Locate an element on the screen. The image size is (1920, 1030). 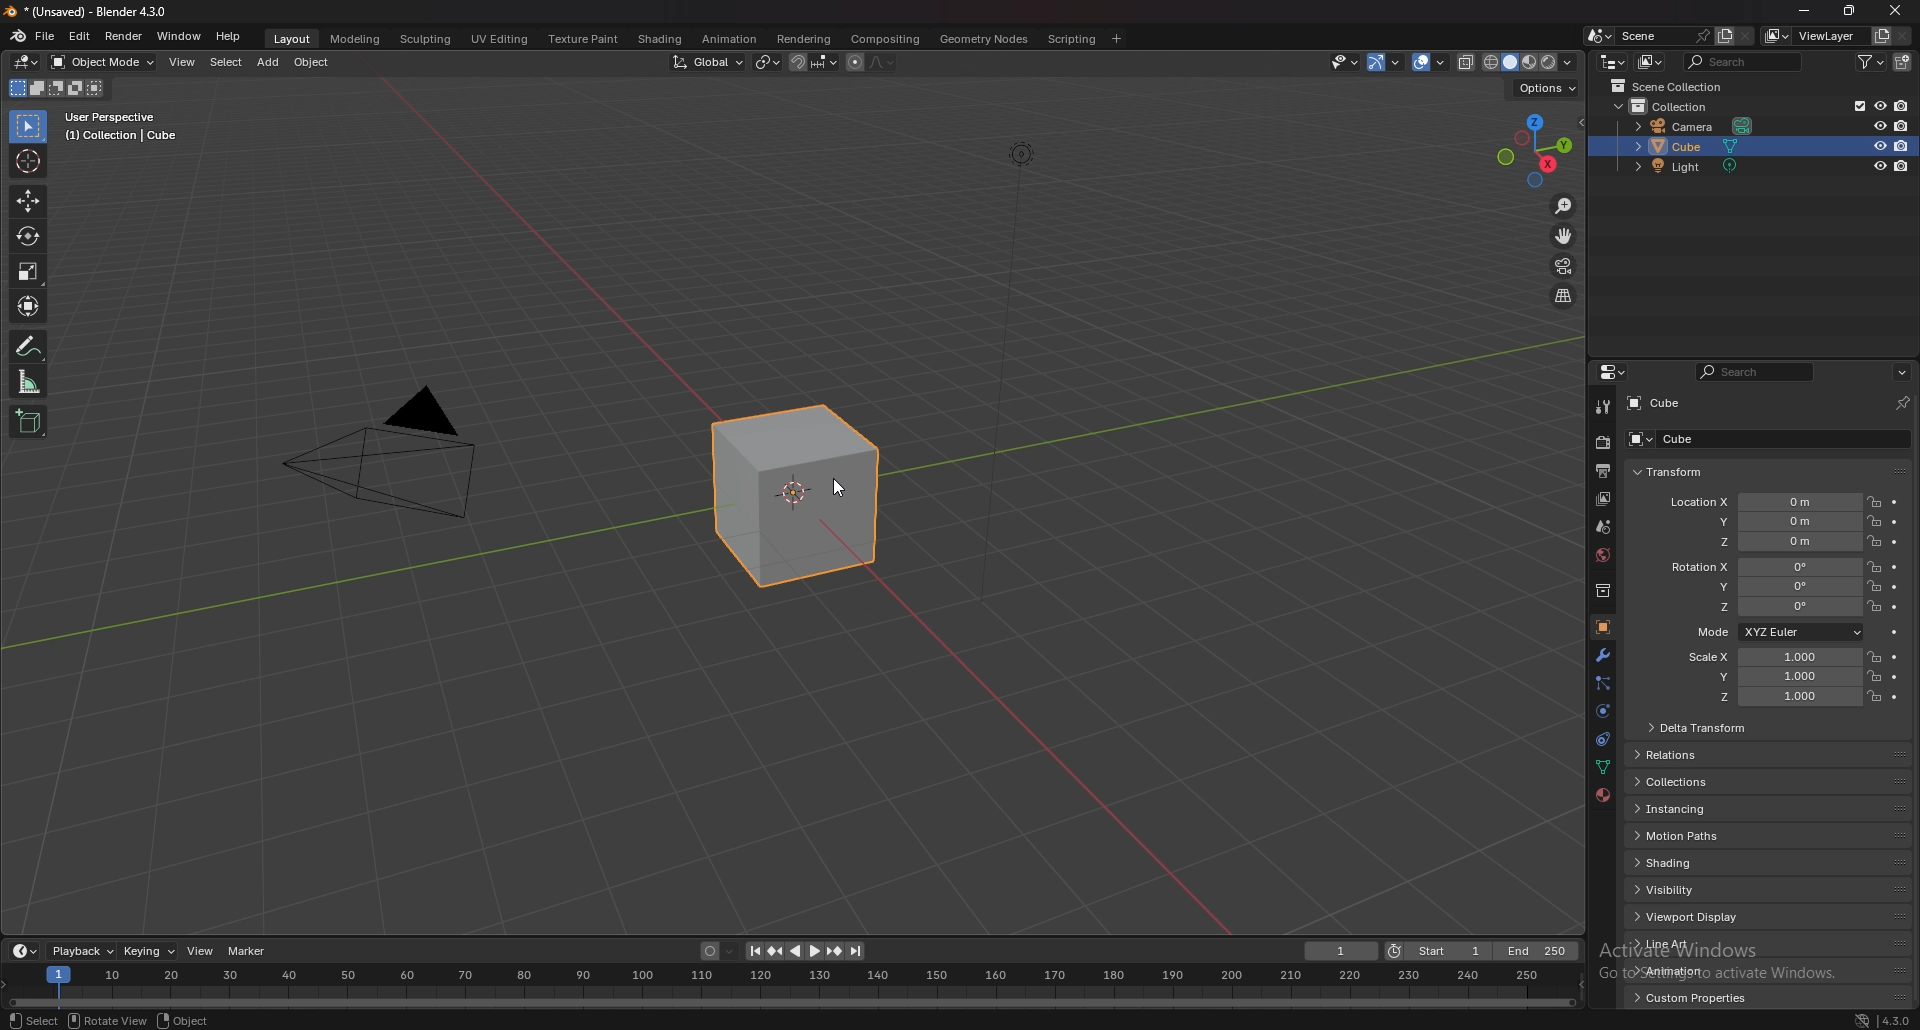
hide in viewport is located at coordinates (1879, 105).